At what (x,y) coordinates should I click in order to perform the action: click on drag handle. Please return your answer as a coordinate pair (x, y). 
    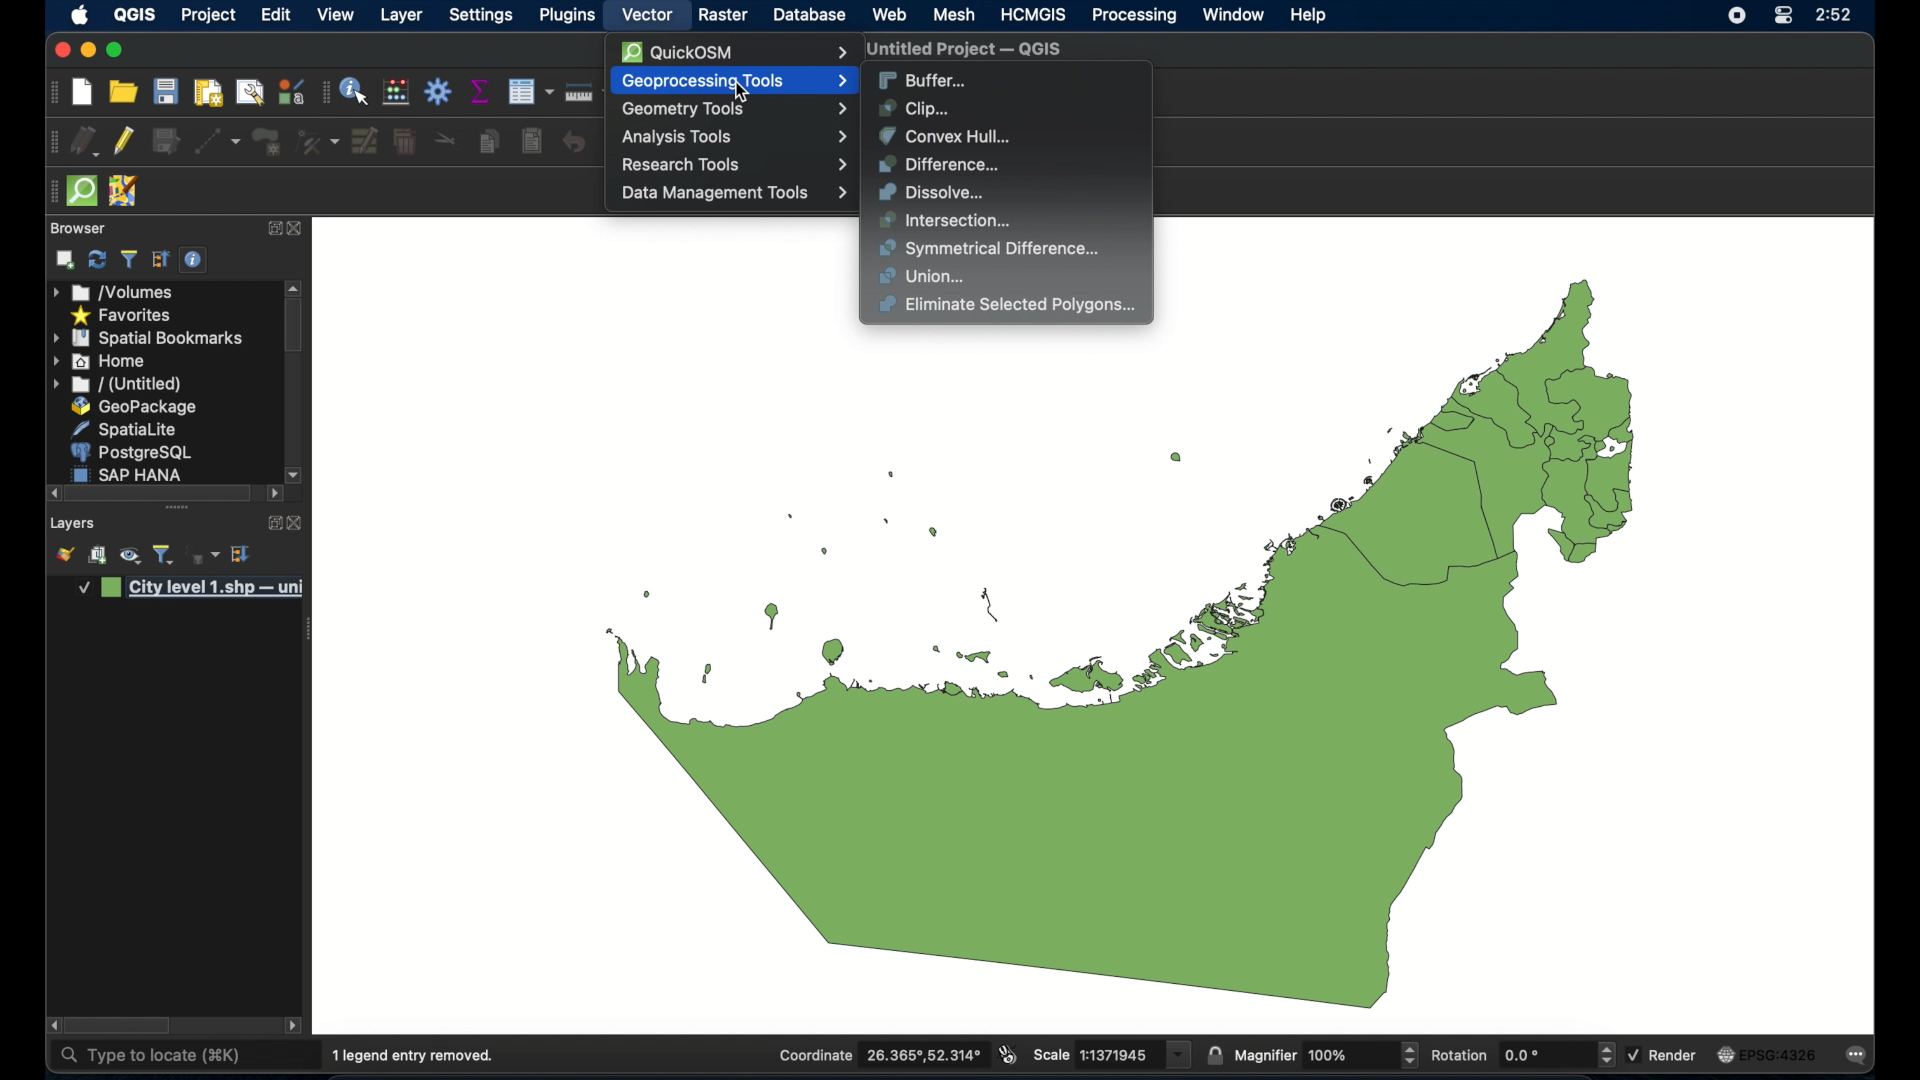
    Looking at the image, I should click on (176, 508).